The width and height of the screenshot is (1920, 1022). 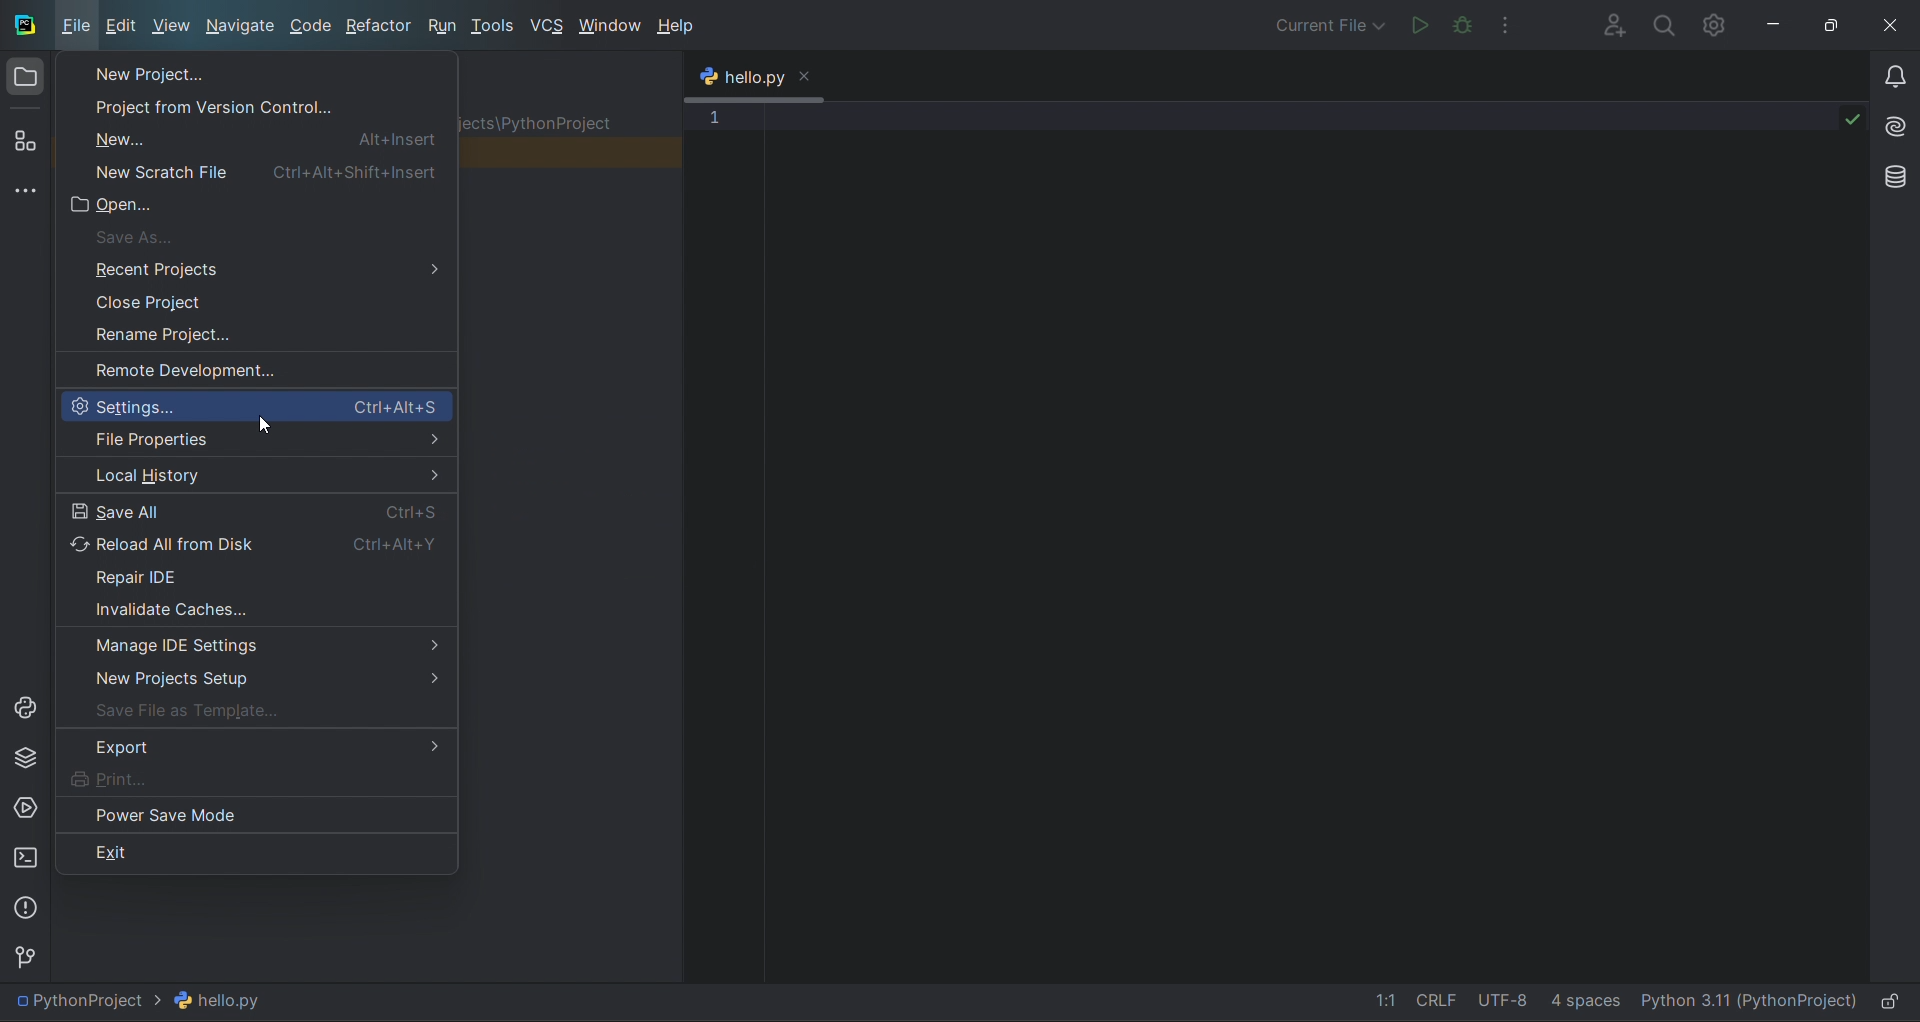 What do you see at coordinates (258, 168) in the screenshot?
I see `new scratch file` at bounding box center [258, 168].